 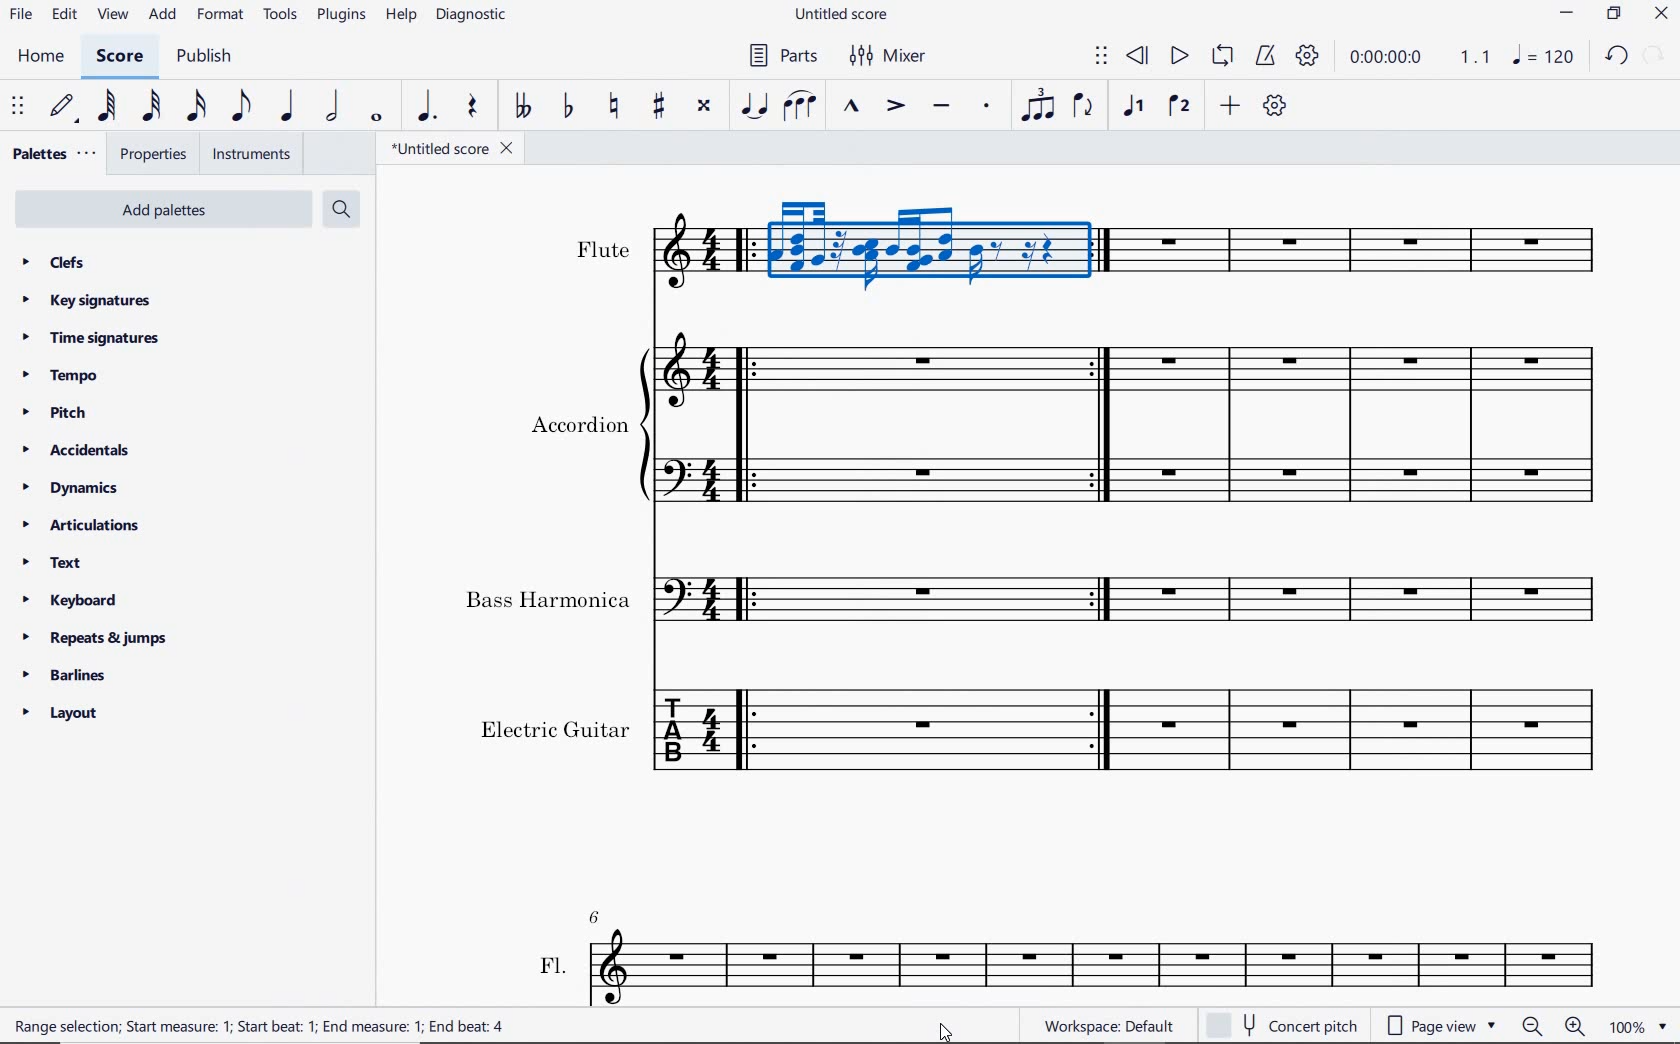 What do you see at coordinates (472, 16) in the screenshot?
I see `diagnostic` at bounding box center [472, 16].